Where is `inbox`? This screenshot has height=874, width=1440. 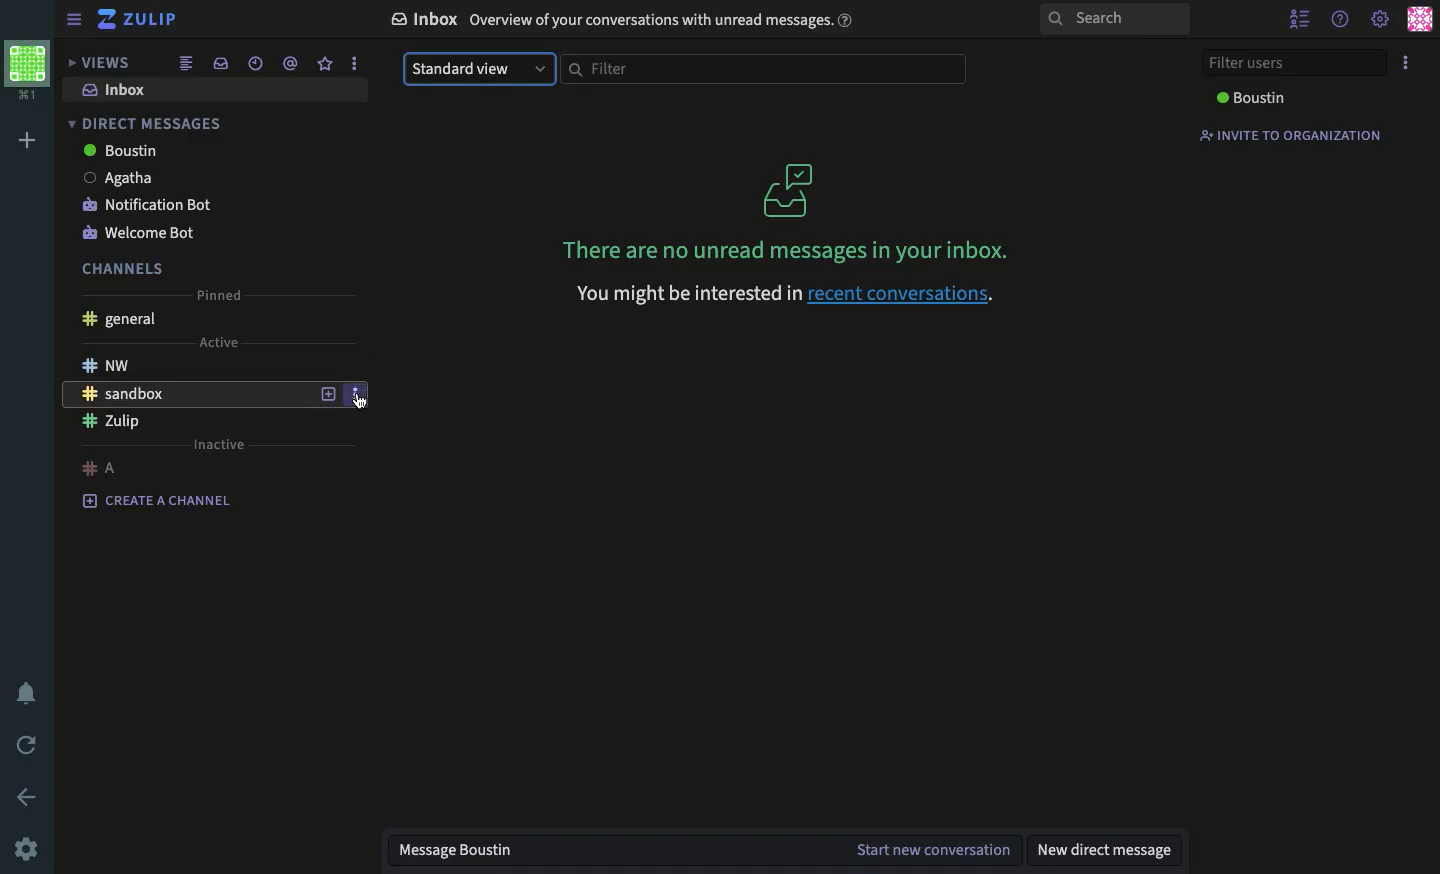 inbox is located at coordinates (223, 62).